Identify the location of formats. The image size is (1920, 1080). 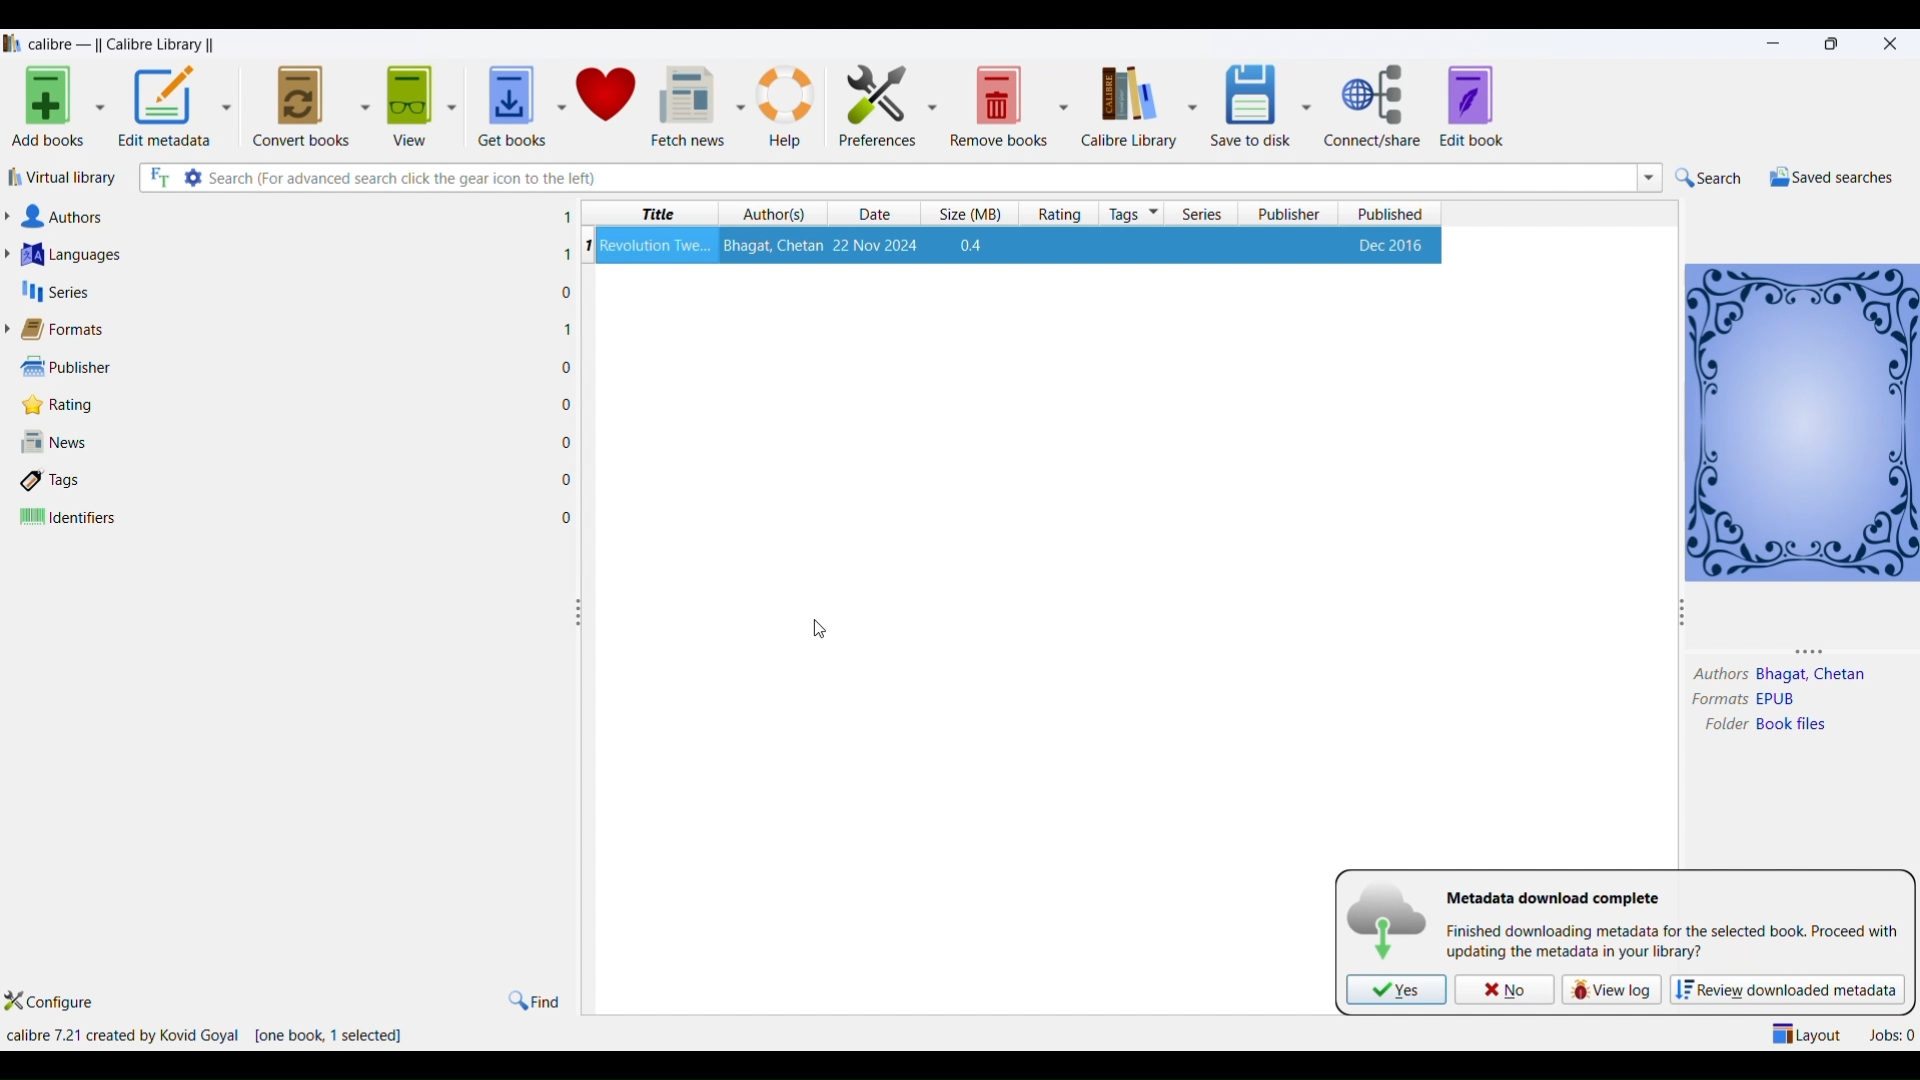
(1714, 700).